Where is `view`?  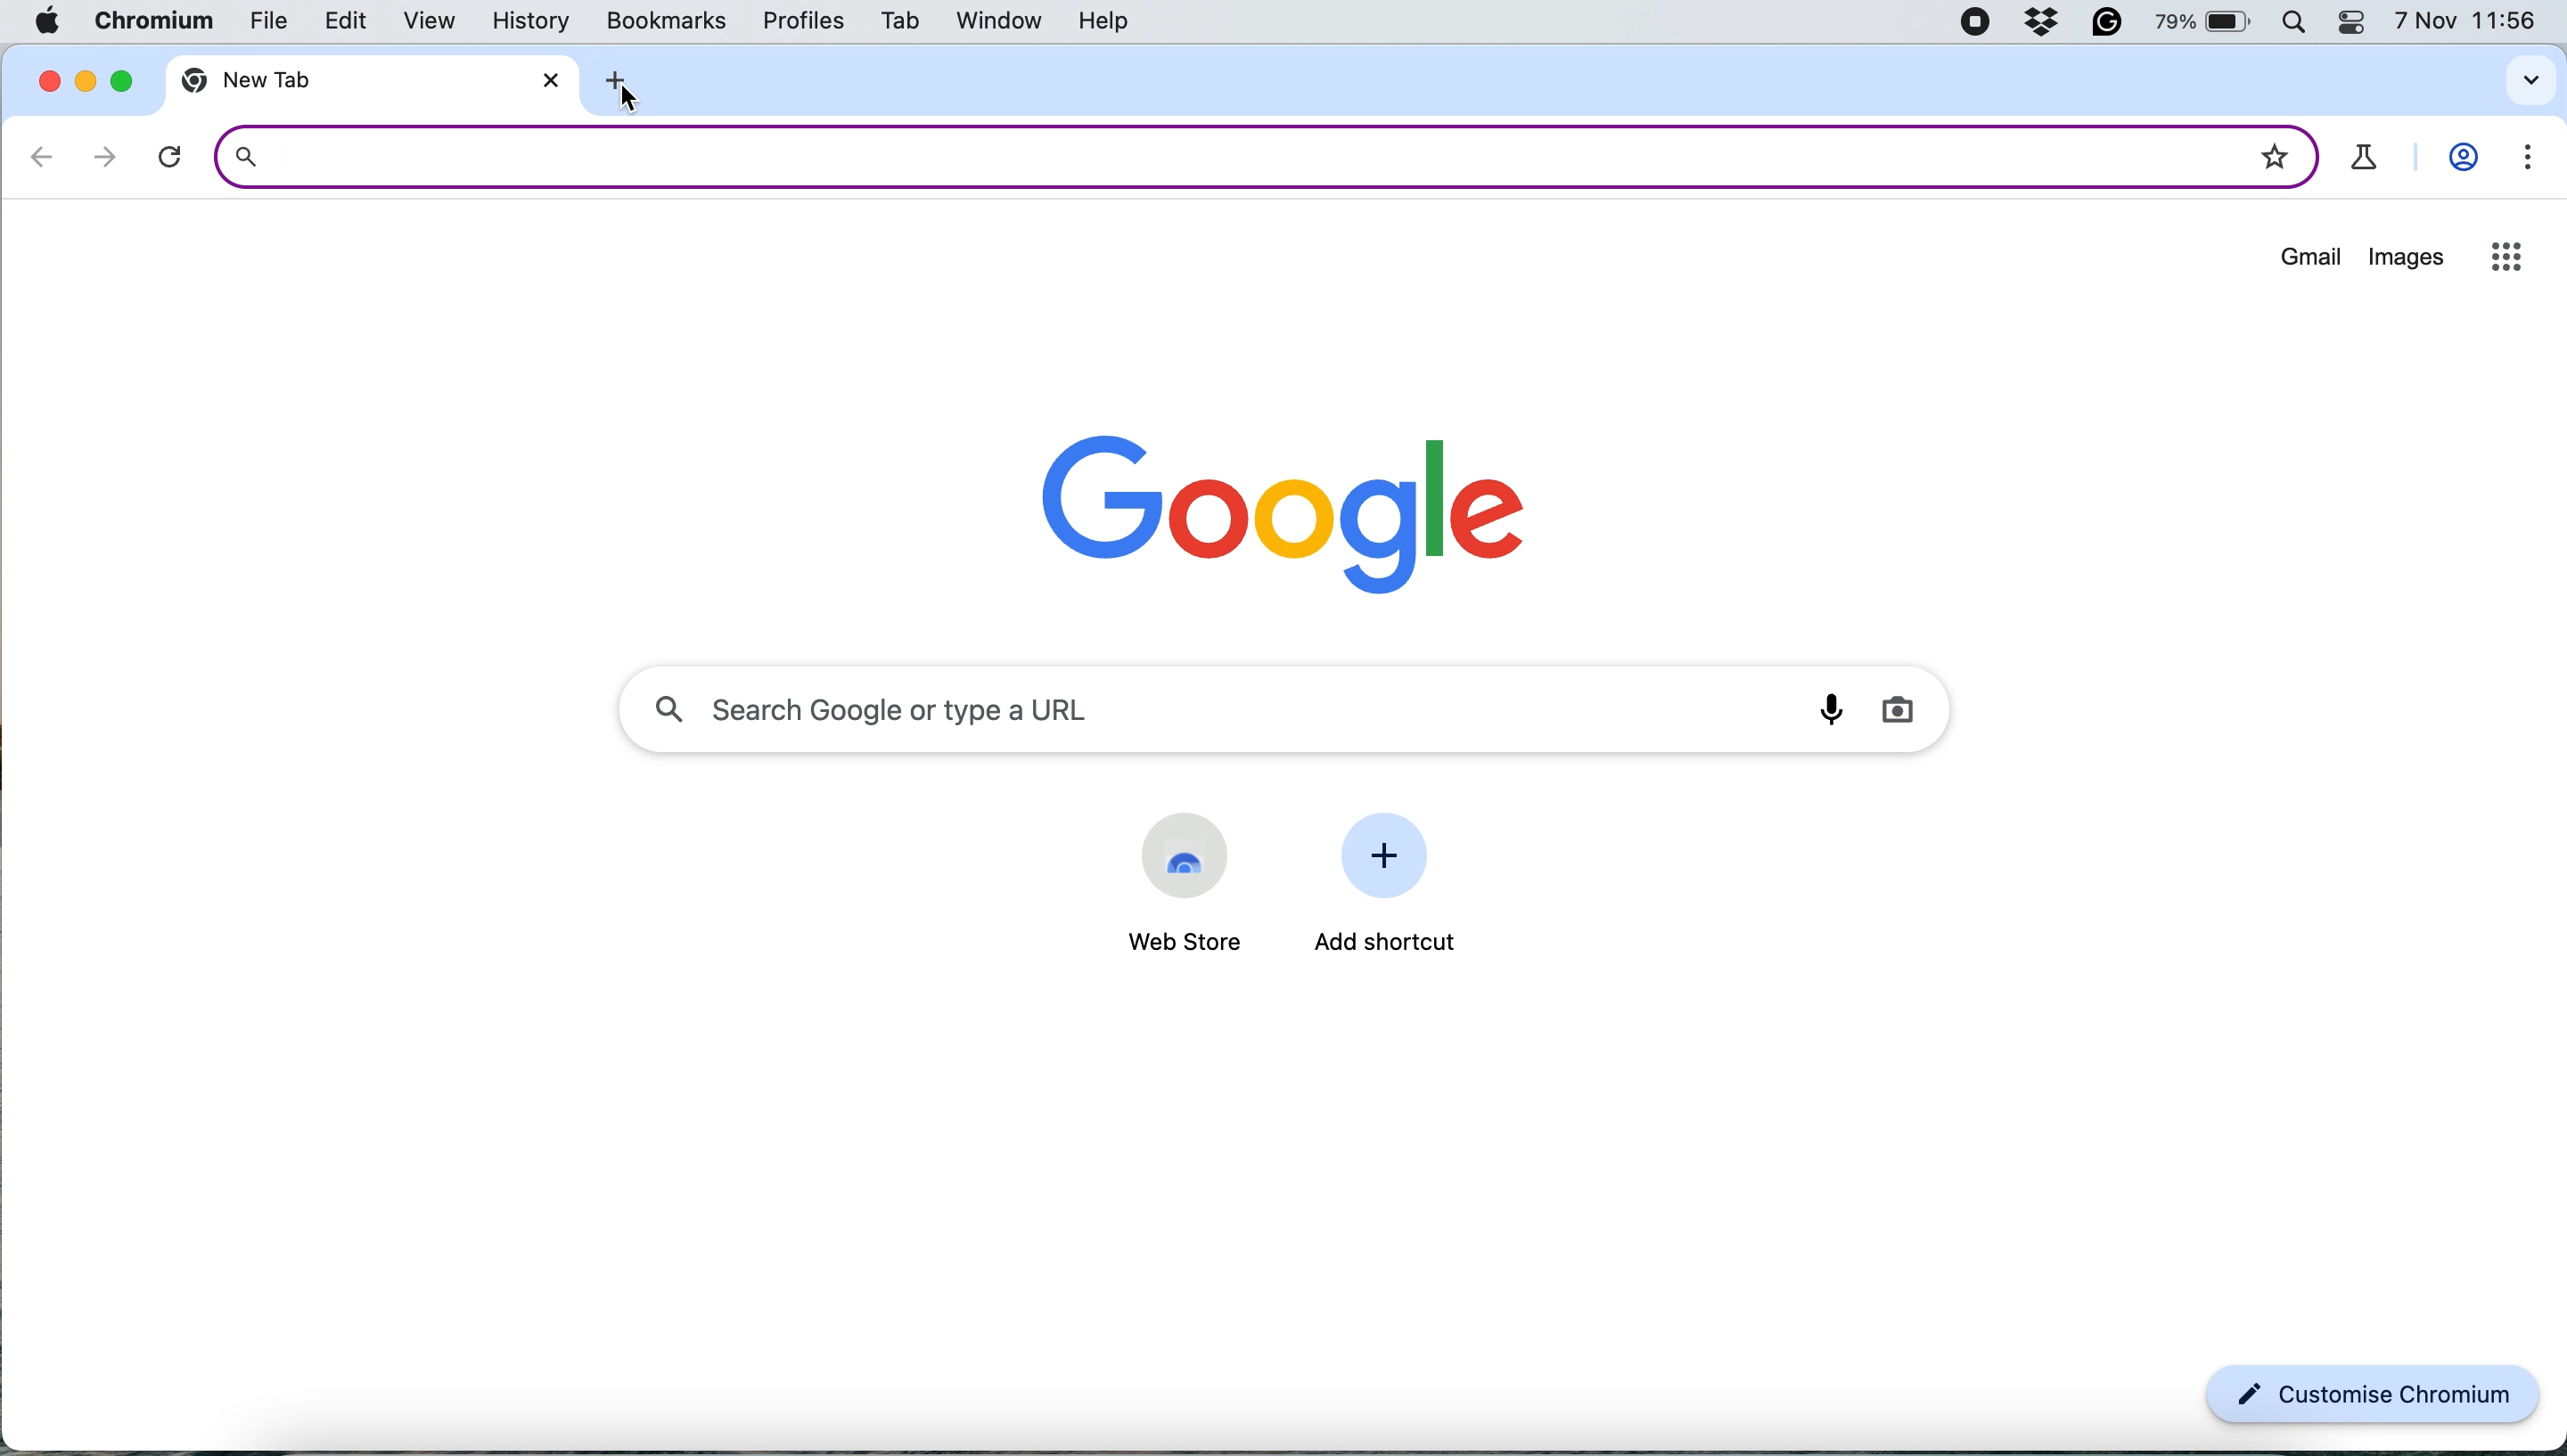 view is located at coordinates (420, 22).